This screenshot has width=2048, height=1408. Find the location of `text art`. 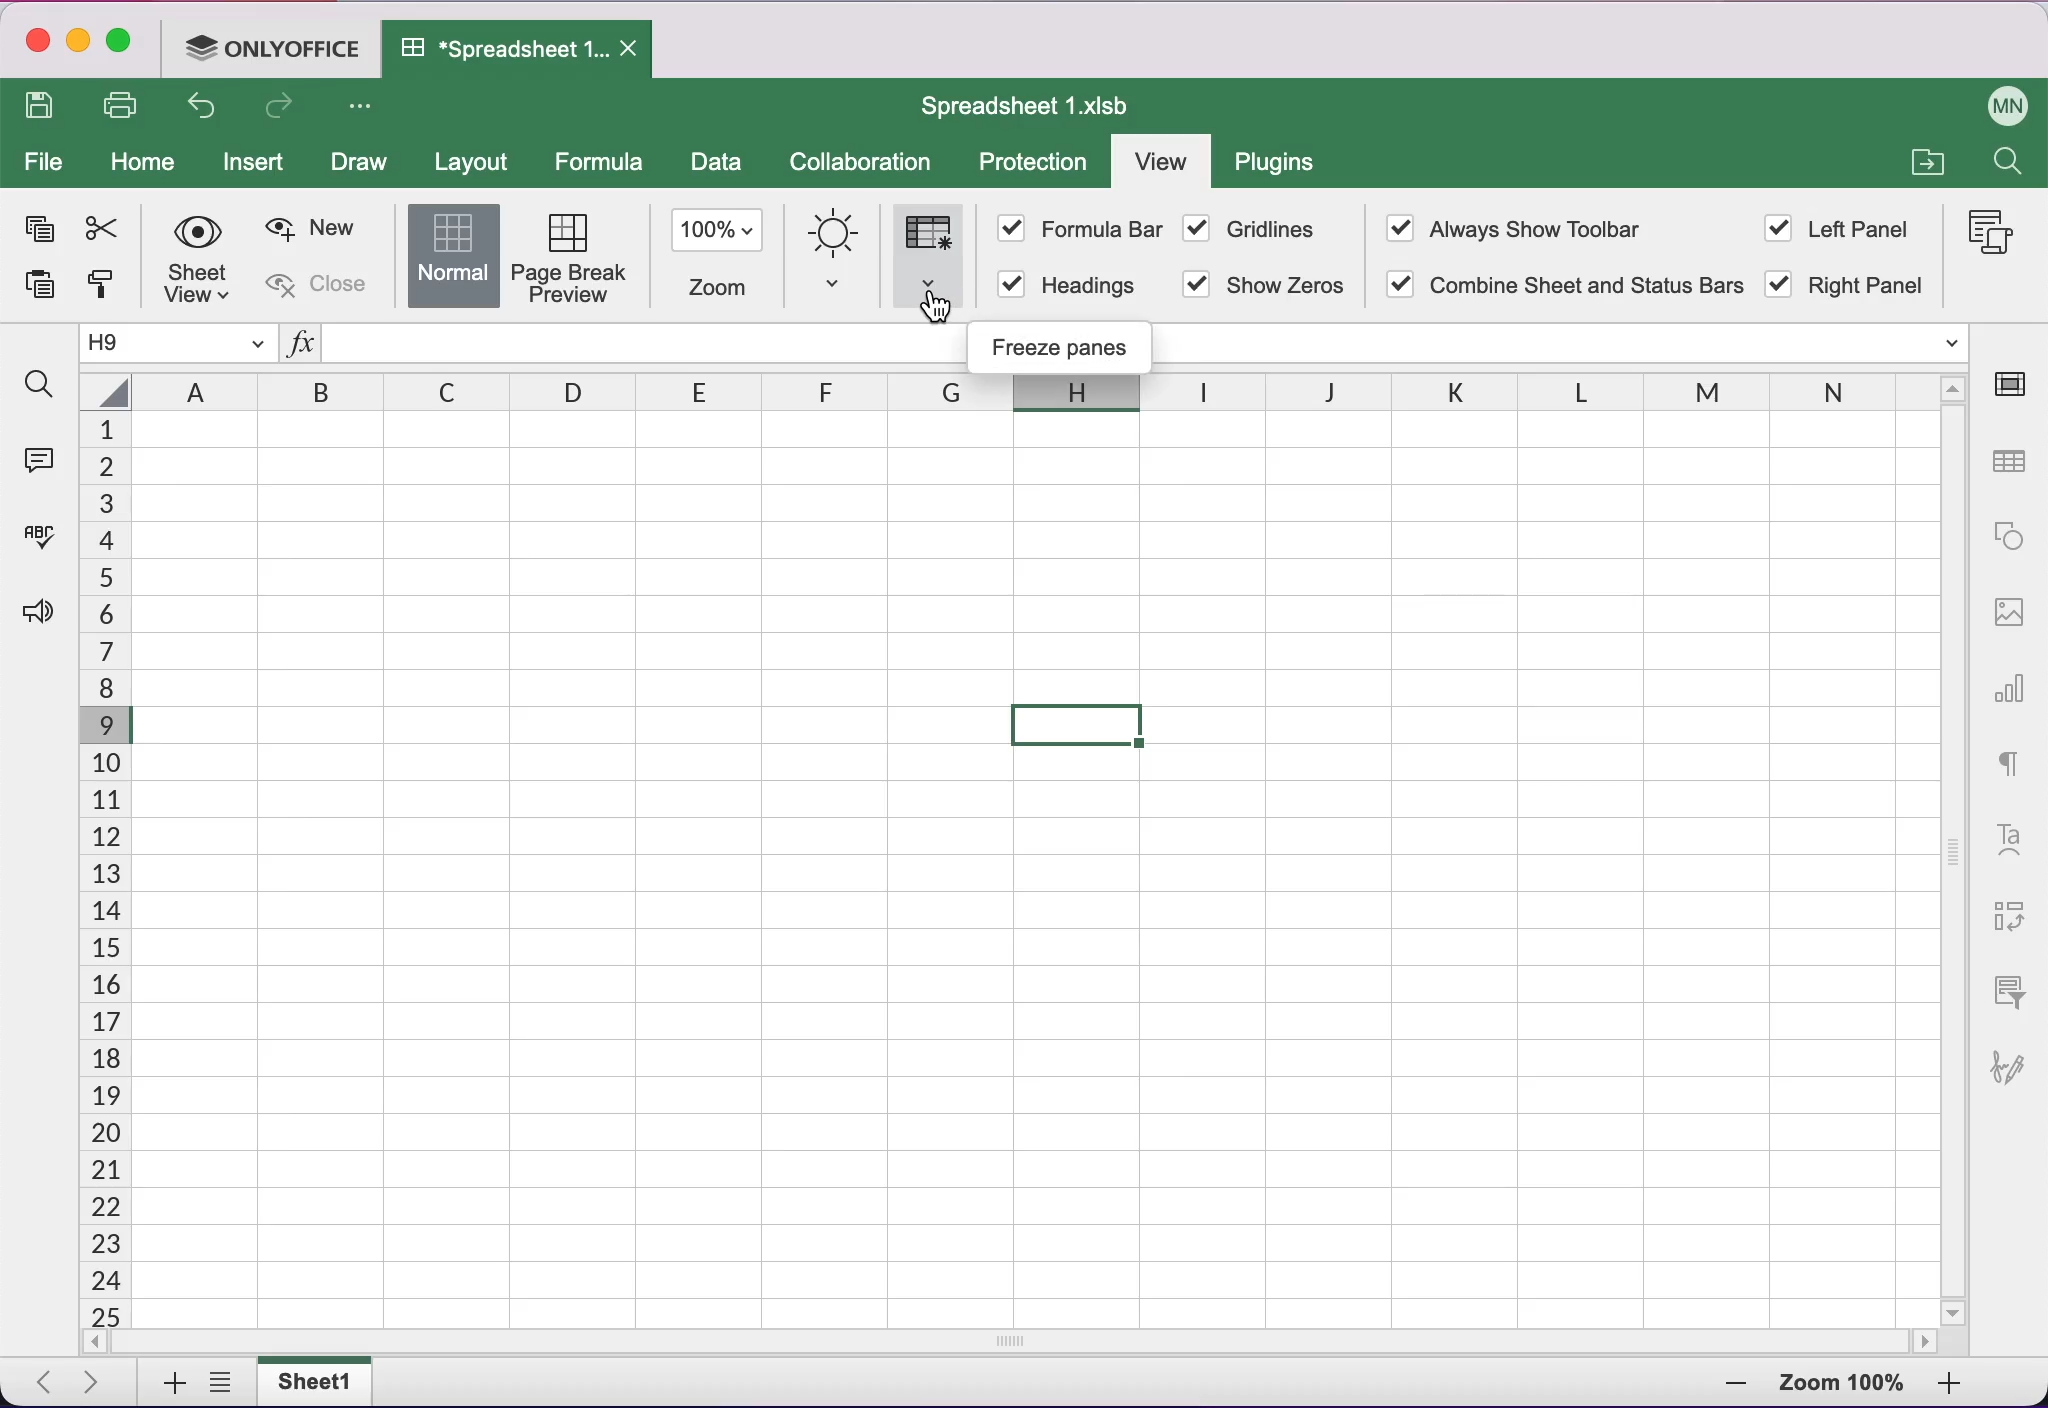

text art is located at coordinates (2013, 838).